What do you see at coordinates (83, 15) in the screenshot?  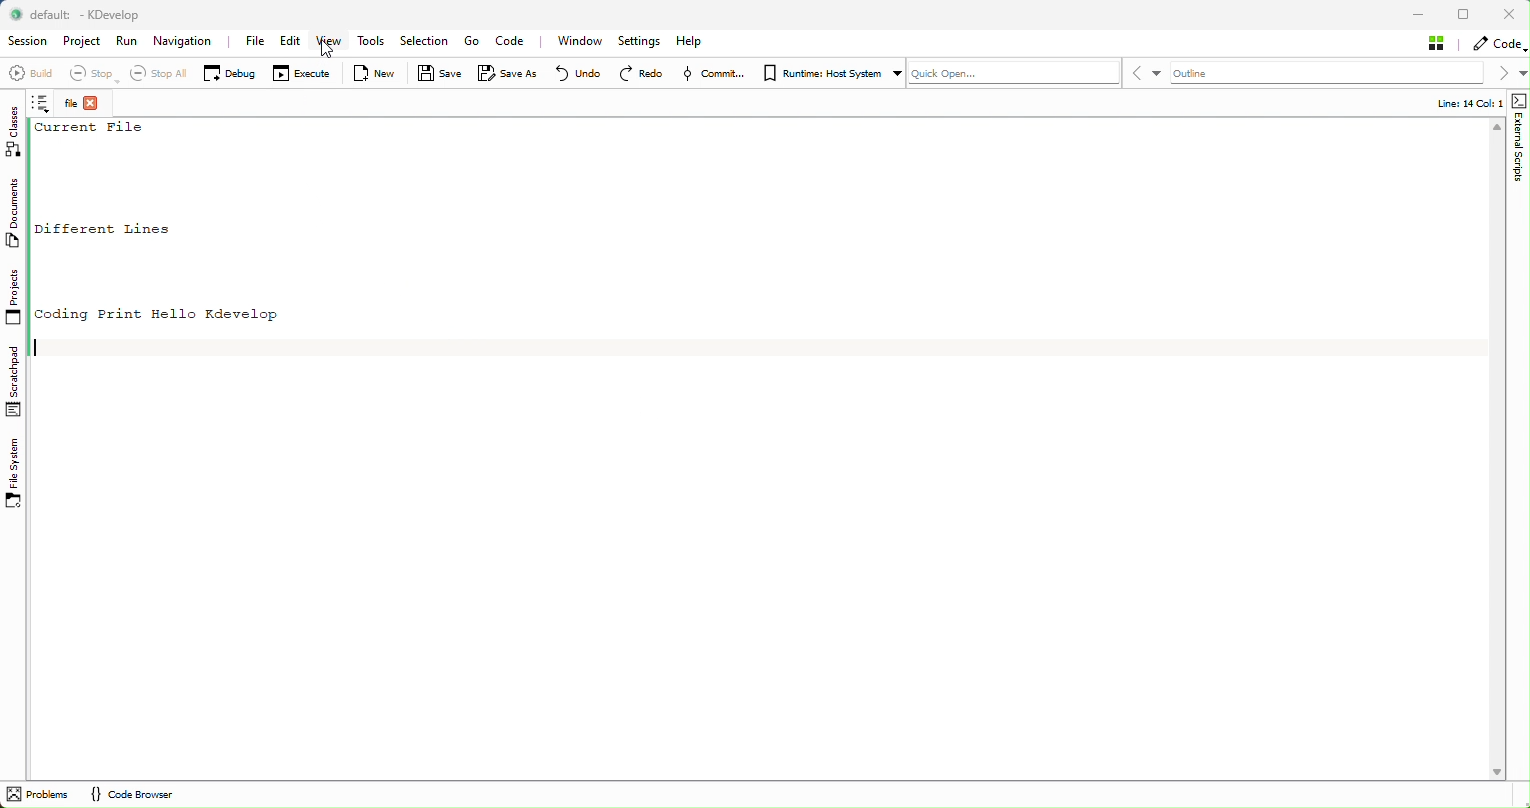 I see `default KDevelop` at bounding box center [83, 15].